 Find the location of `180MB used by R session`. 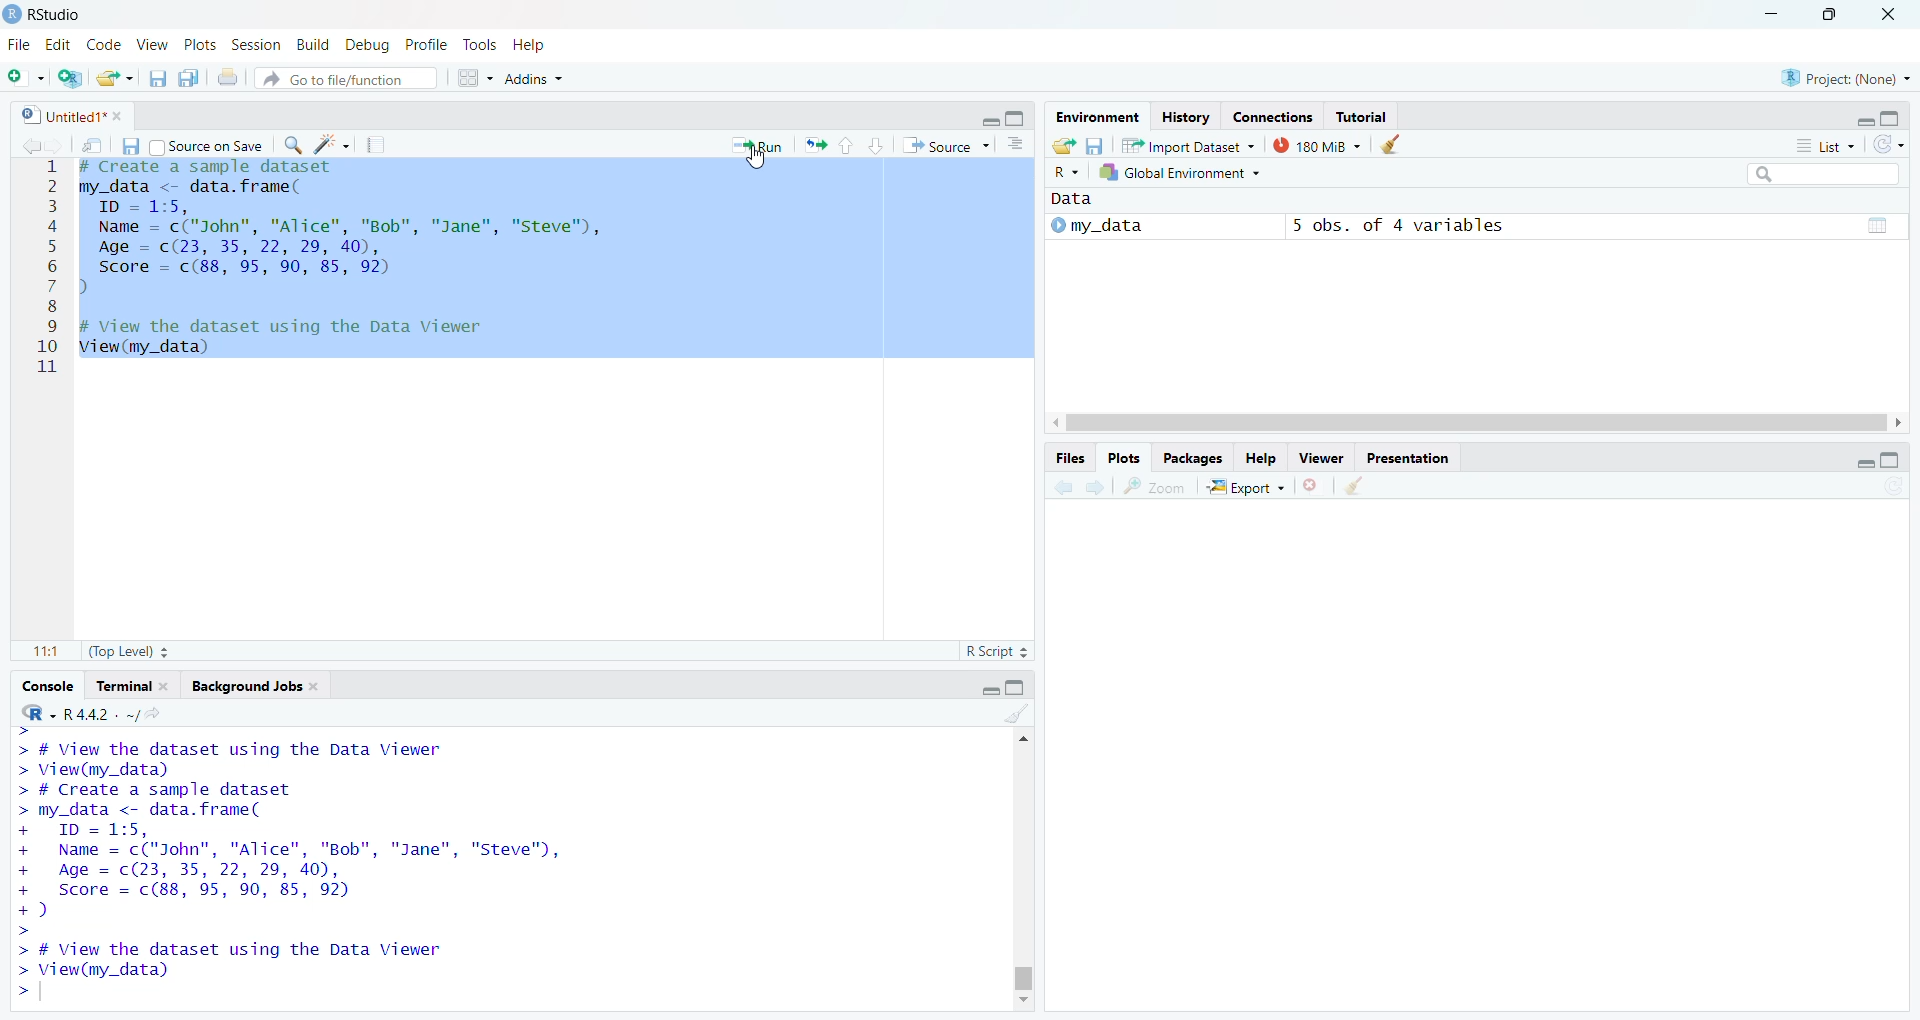

180MB used by R session is located at coordinates (1314, 146).